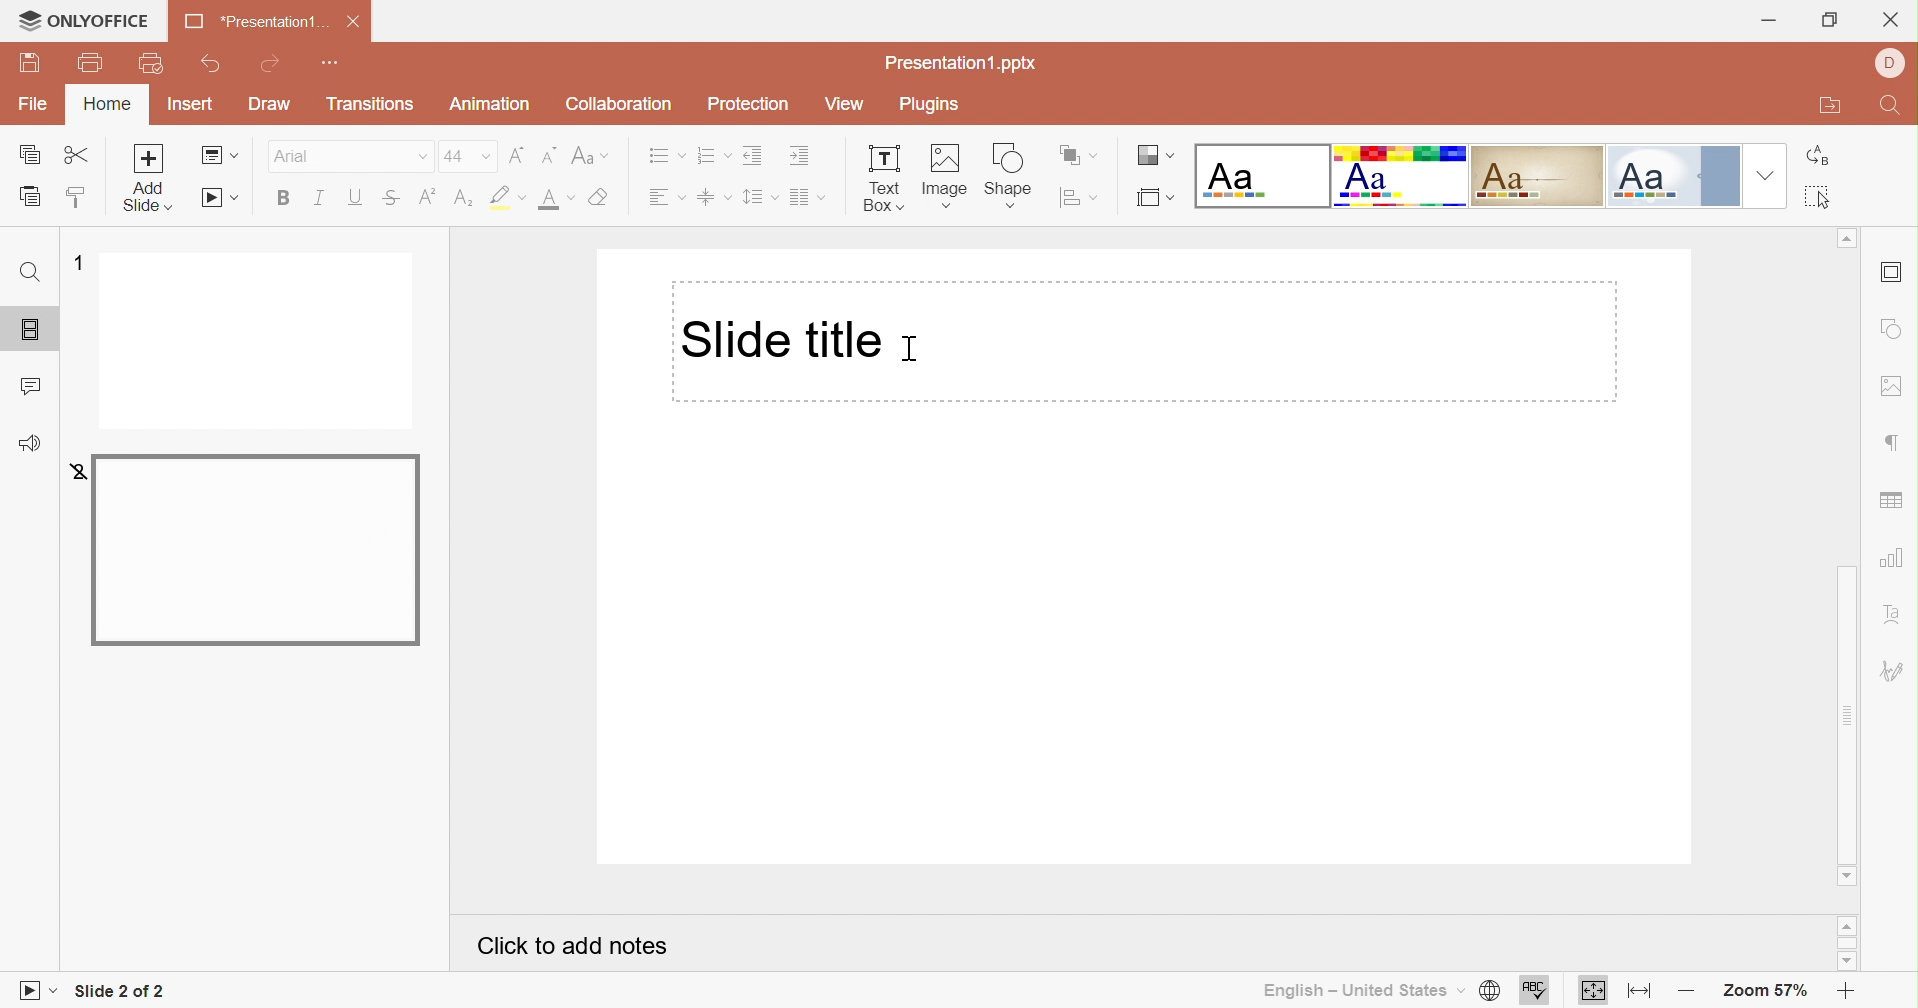 This screenshot has width=1918, height=1008. Describe the element at coordinates (886, 181) in the screenshot. I see `Text Box` at that location.